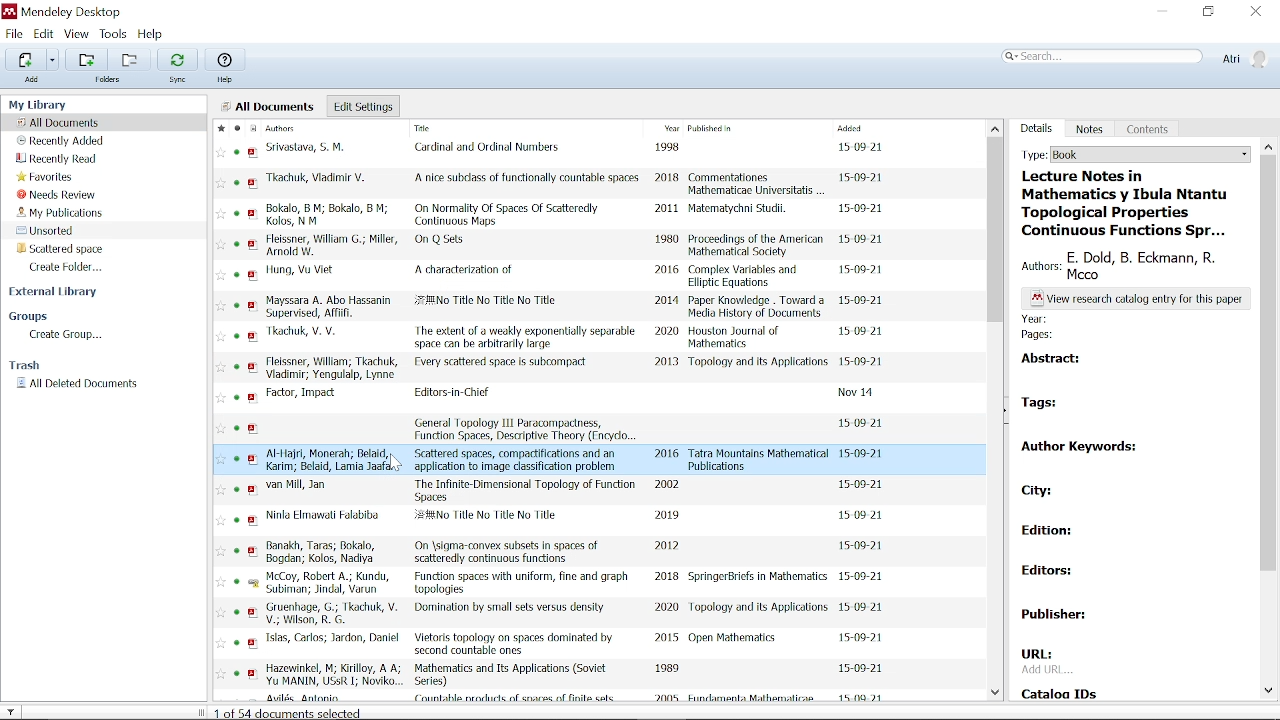 The height and width of the screenshot is (720, 1280). What do you see at coordinates (736, 639) in the screenshot?
I see `Open Mathematics` at bounding box center [736, 639].